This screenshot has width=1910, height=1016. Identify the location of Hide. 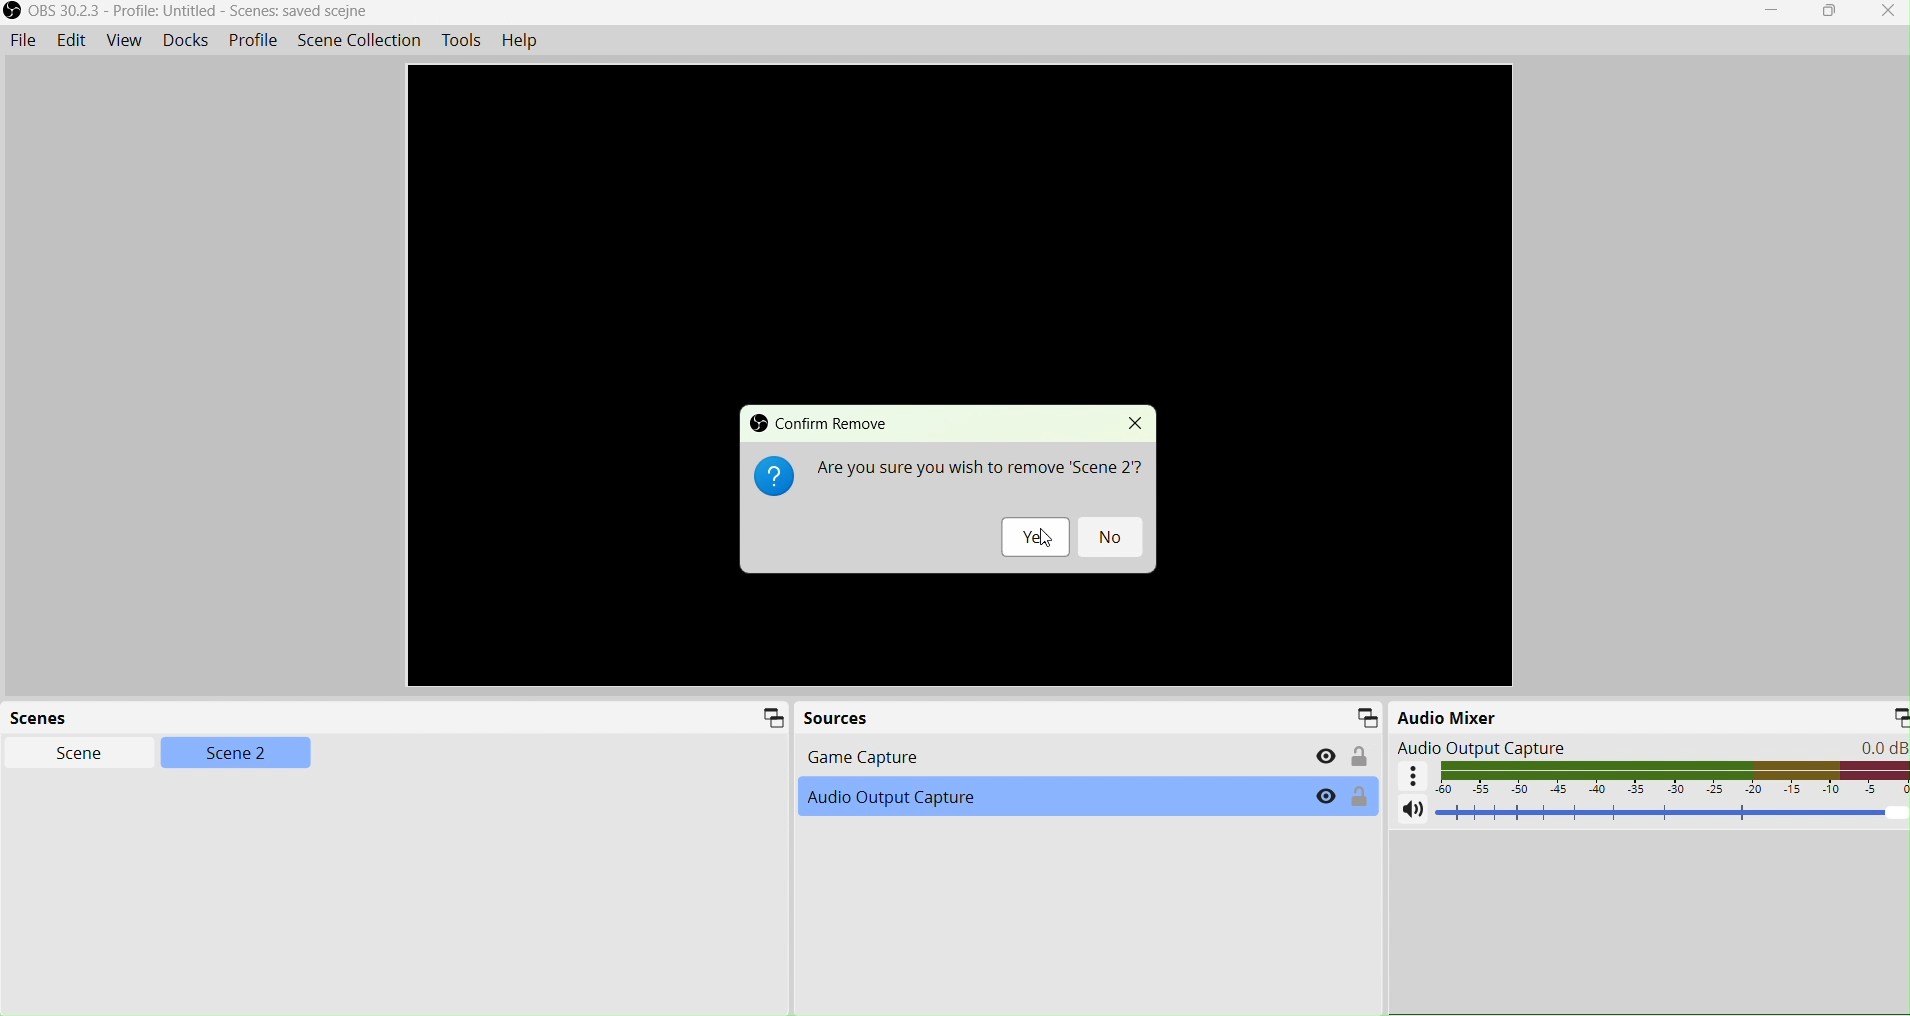
(1326, 797).